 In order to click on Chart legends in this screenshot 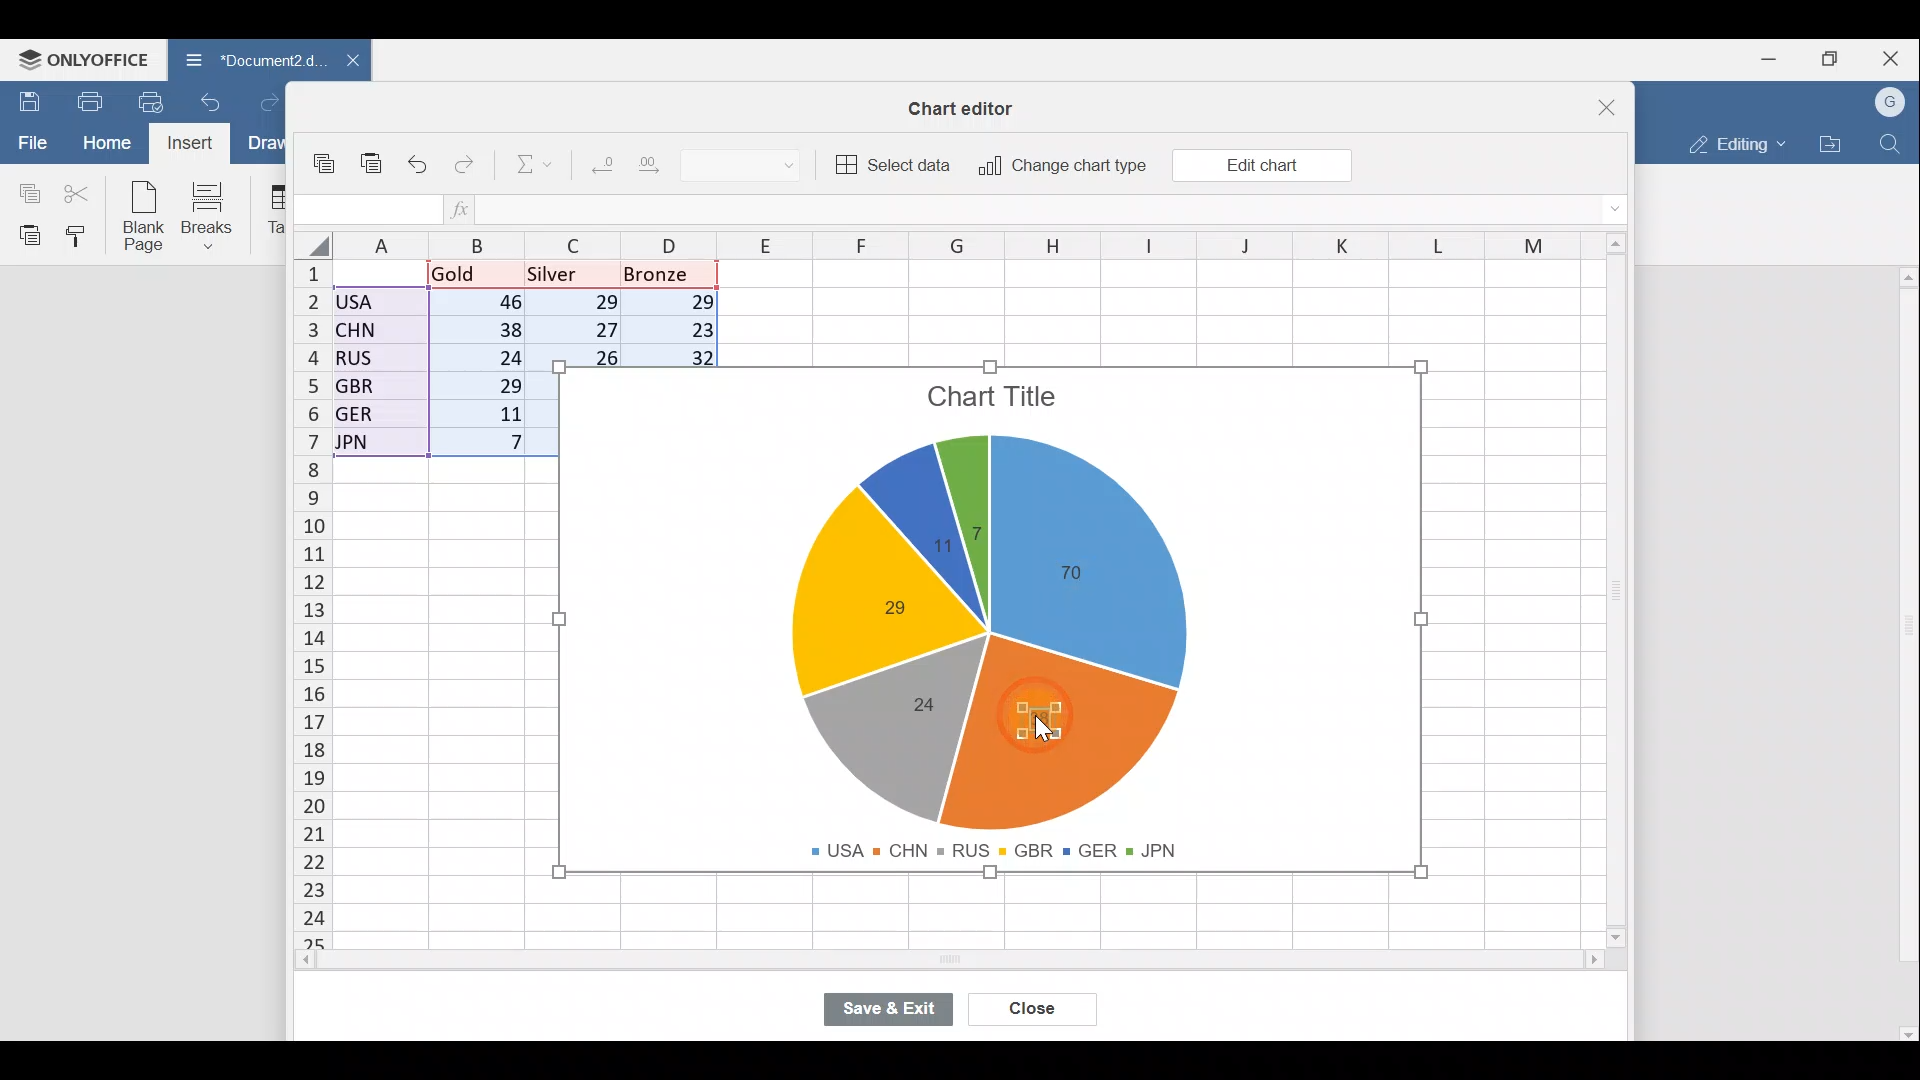, I will do `click(1003, 846)`.